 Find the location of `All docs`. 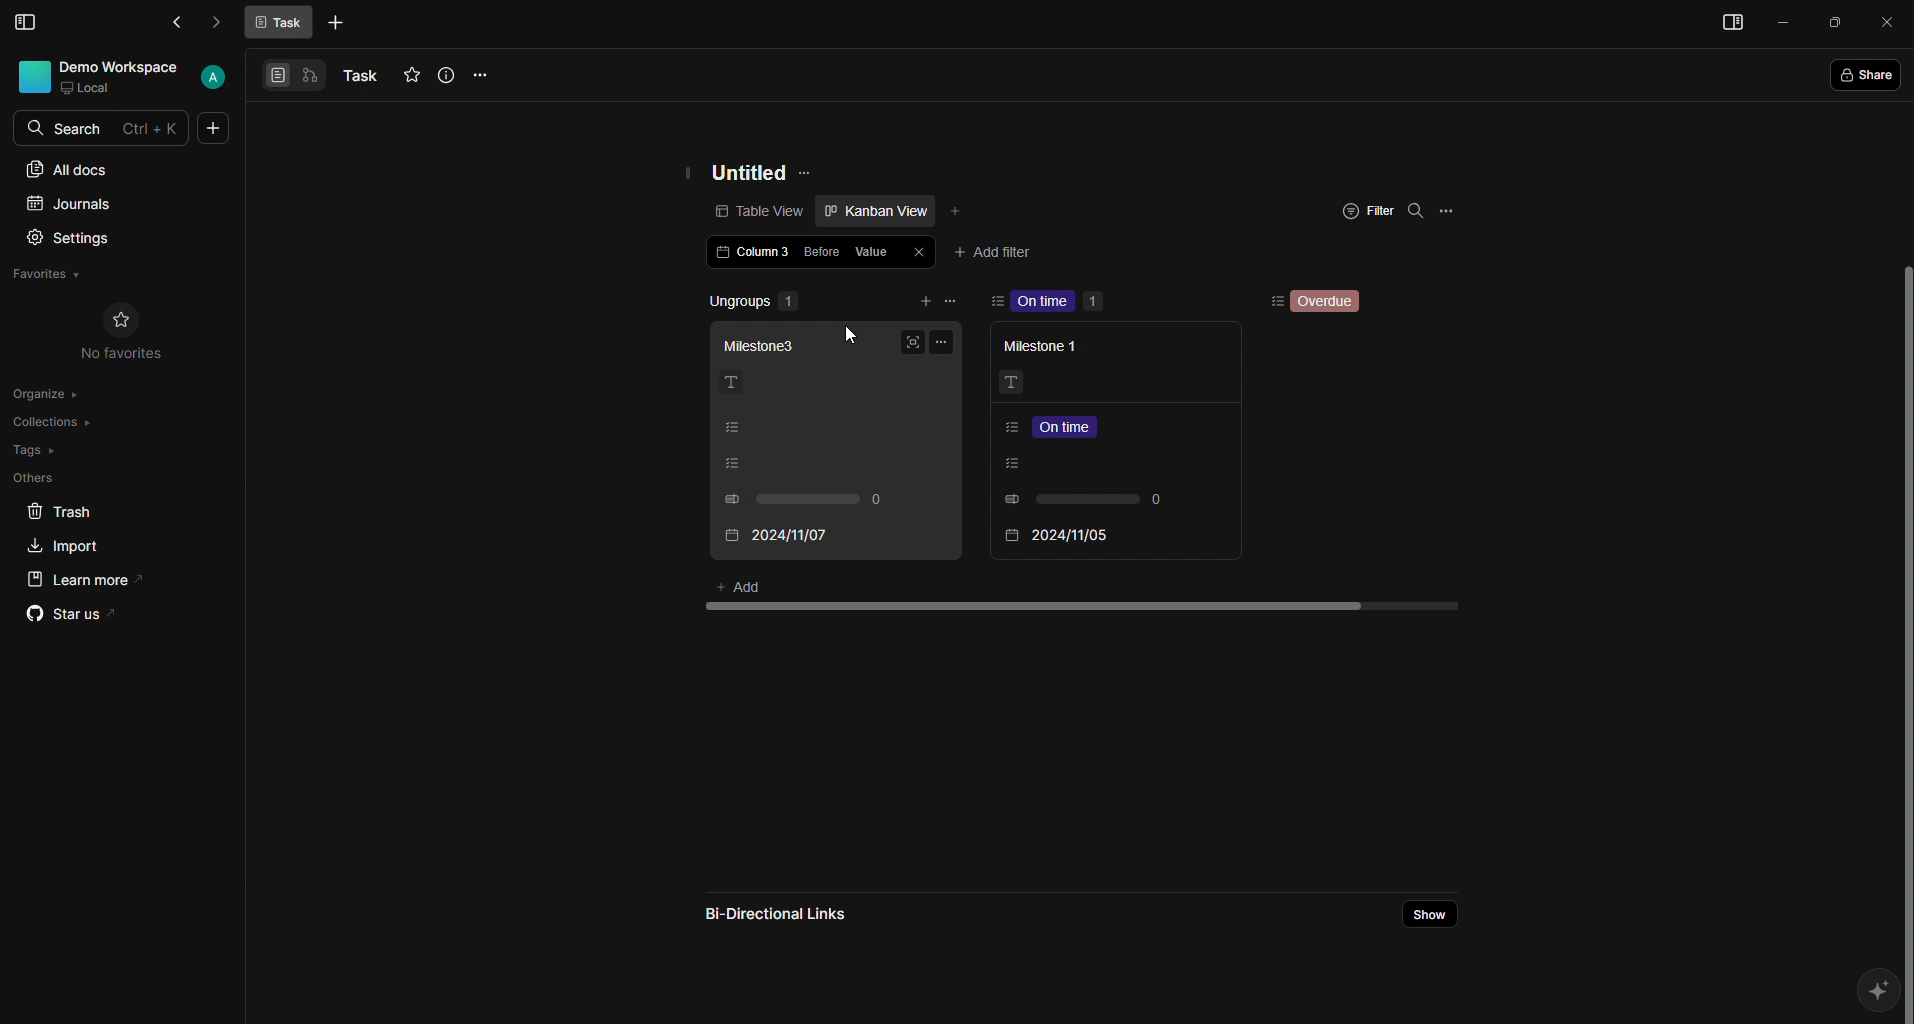

All docs is located at coordinates (68, 171).